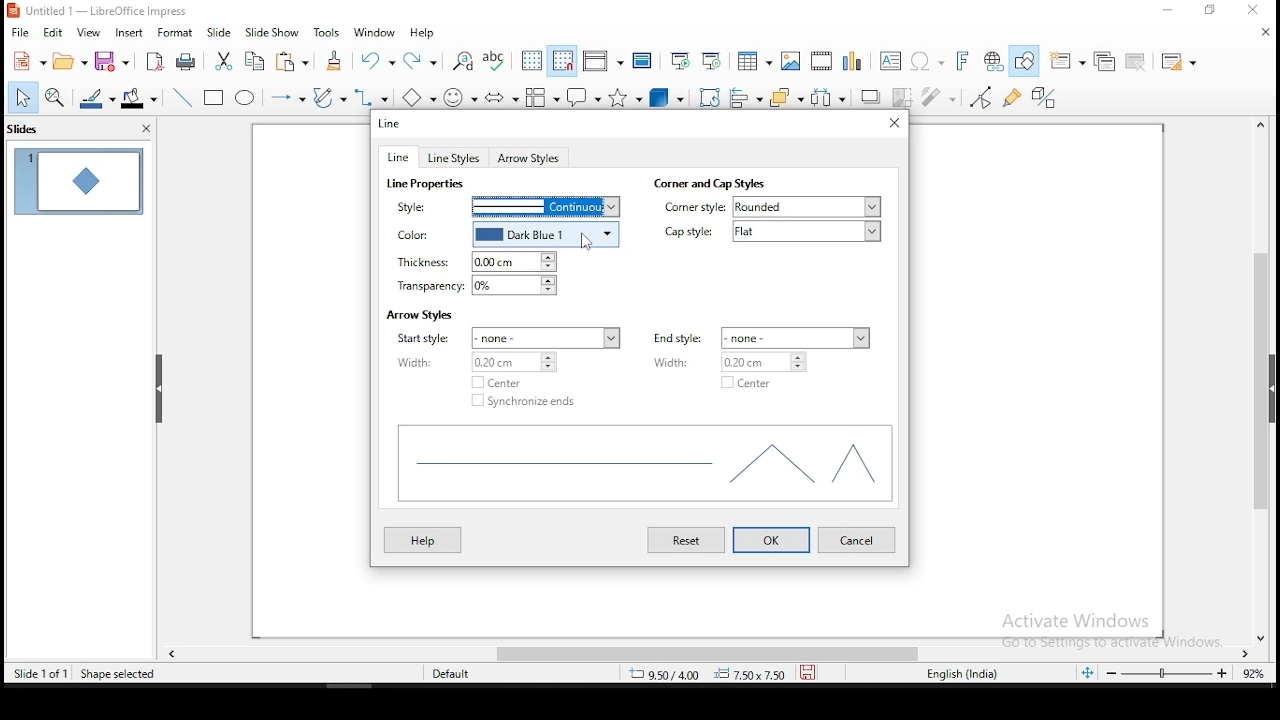 The image size is (1280, 720). I want to click on ok, so click(771, 540).